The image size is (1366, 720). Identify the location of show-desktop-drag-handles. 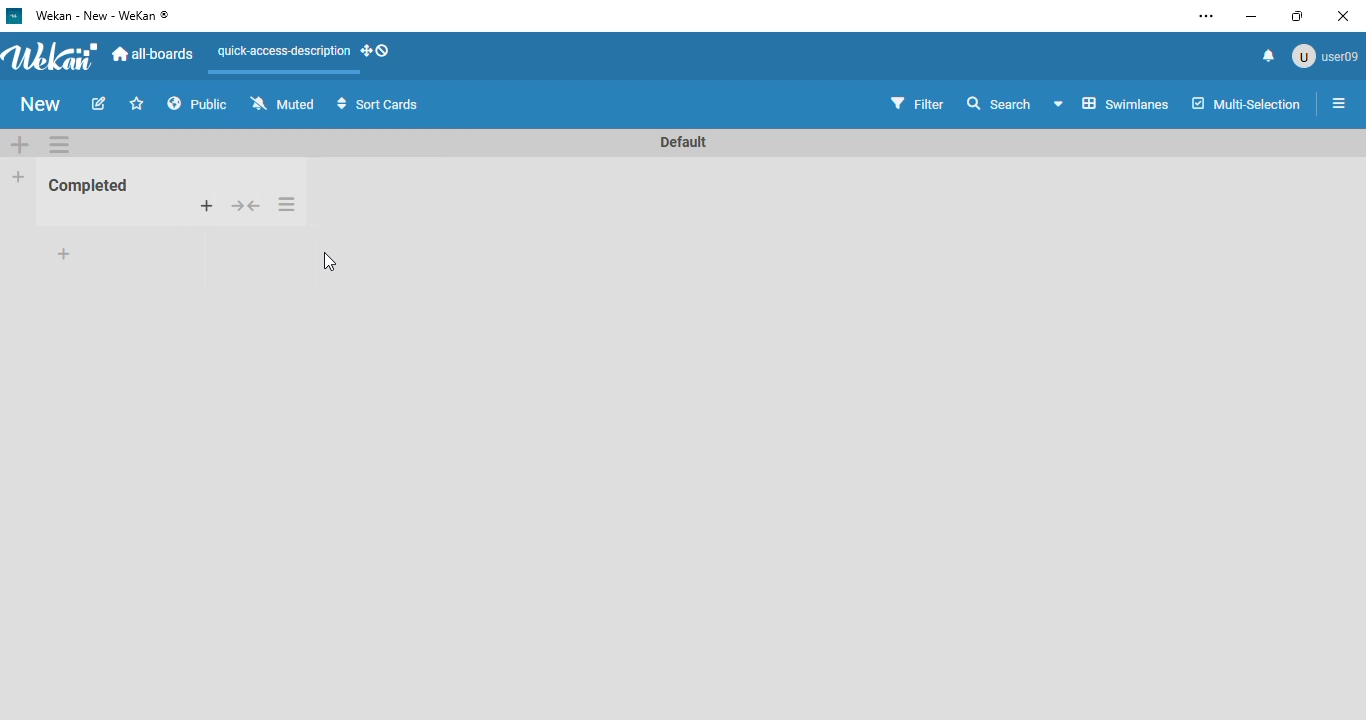
(375, 50).